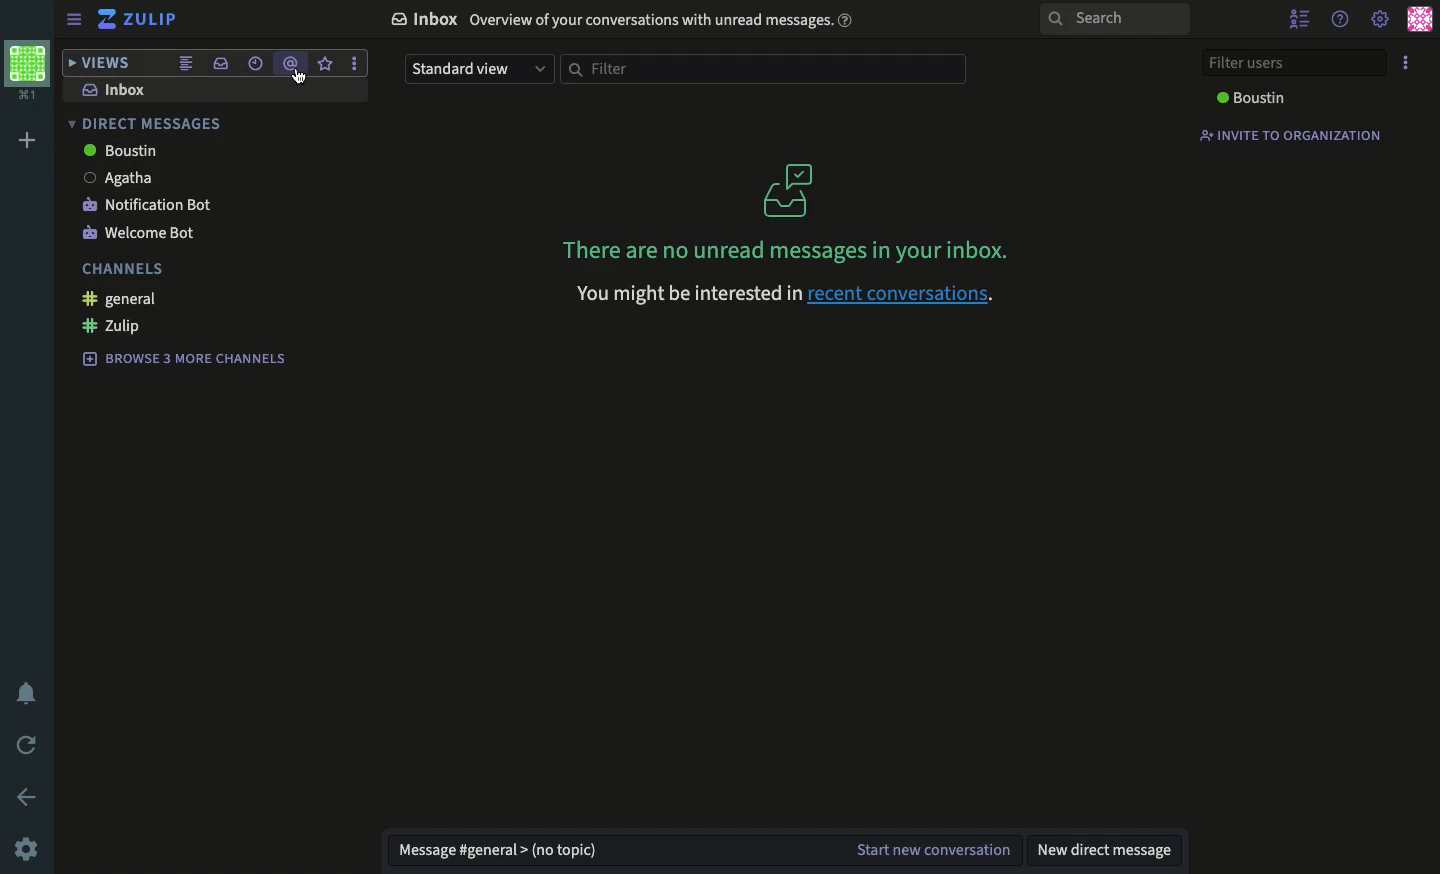  I want to click on cursor, so click(303, 76).